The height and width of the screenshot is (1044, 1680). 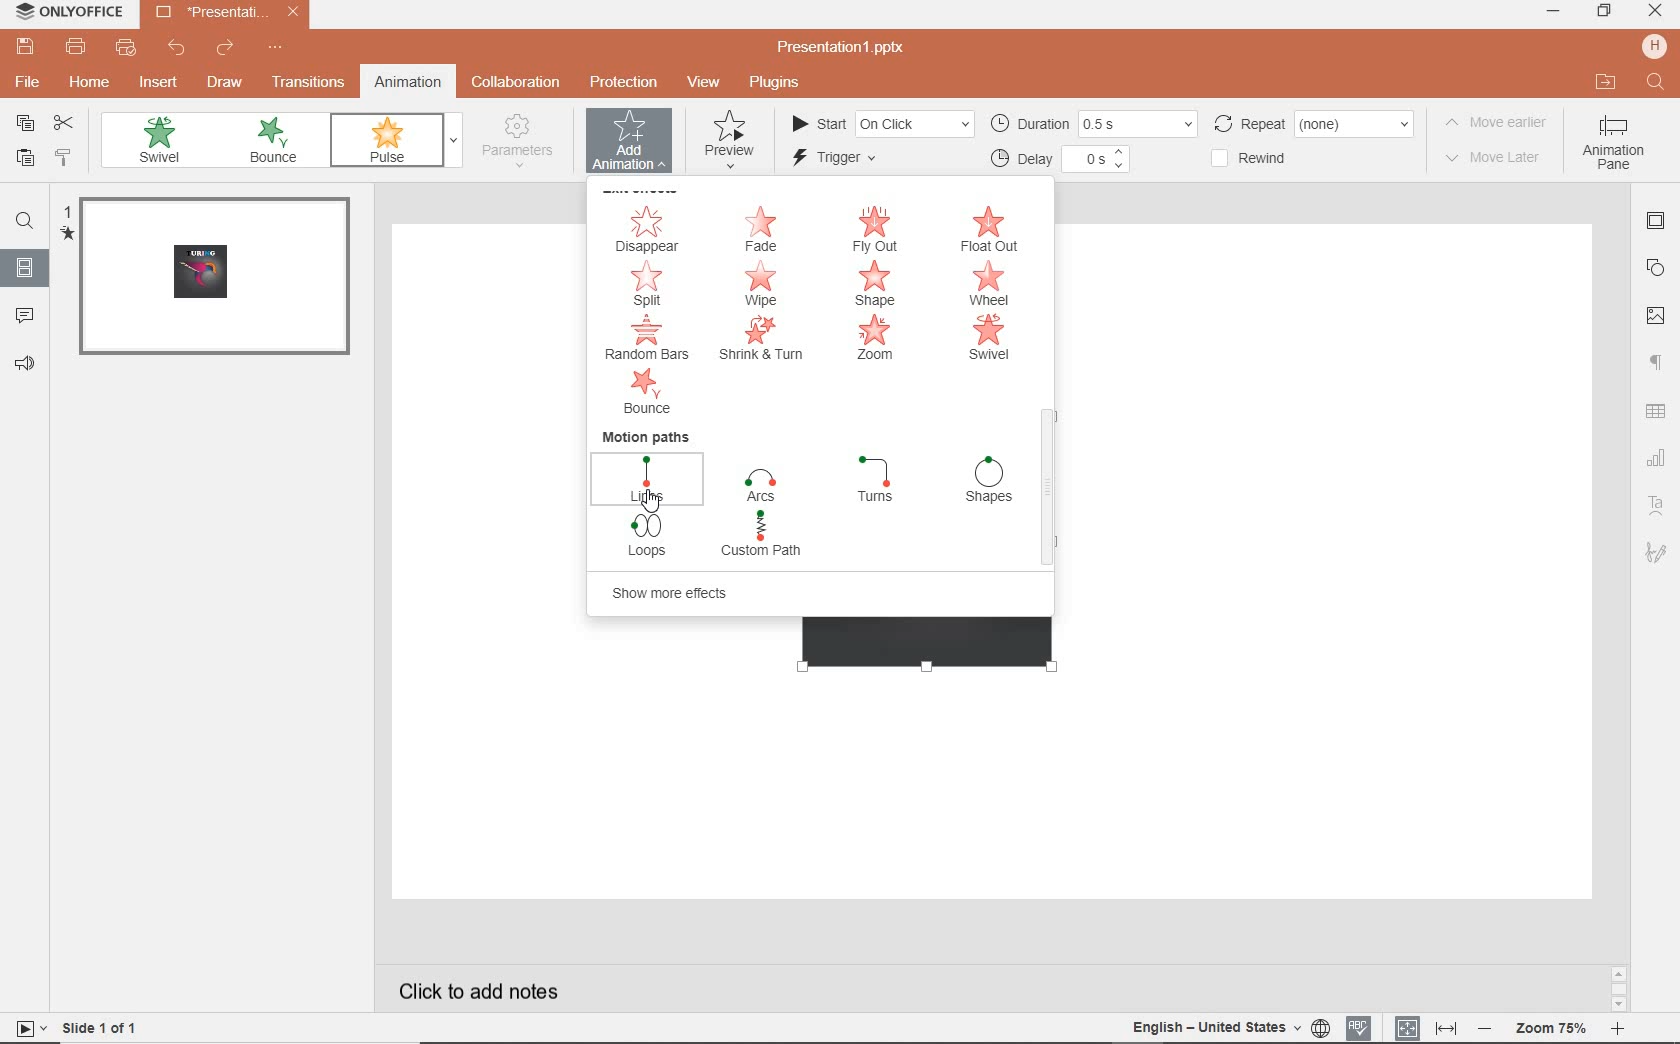 What do you see at coordinates (649, 538) in the screenshot?
I see `loops` at bounding box center [649, 538].